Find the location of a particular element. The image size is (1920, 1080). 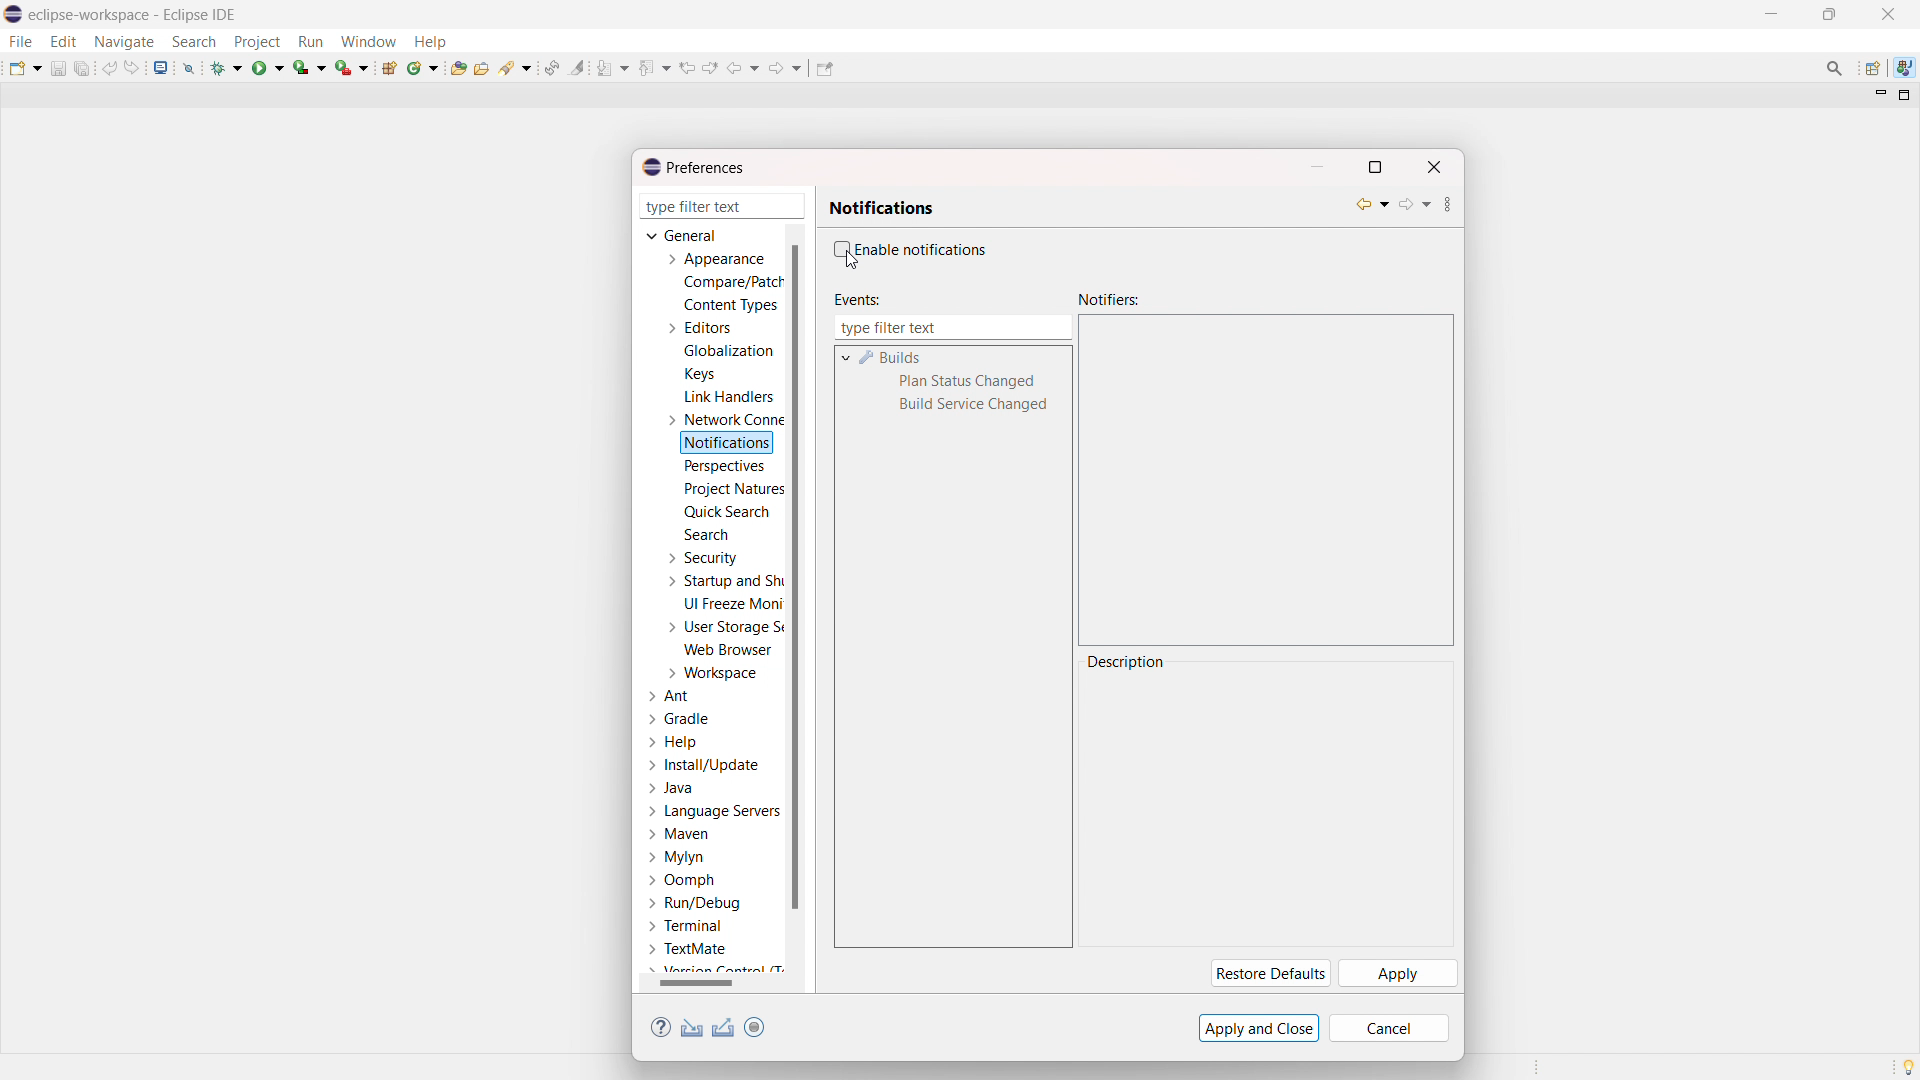

search is located at coordinates (194, 42).